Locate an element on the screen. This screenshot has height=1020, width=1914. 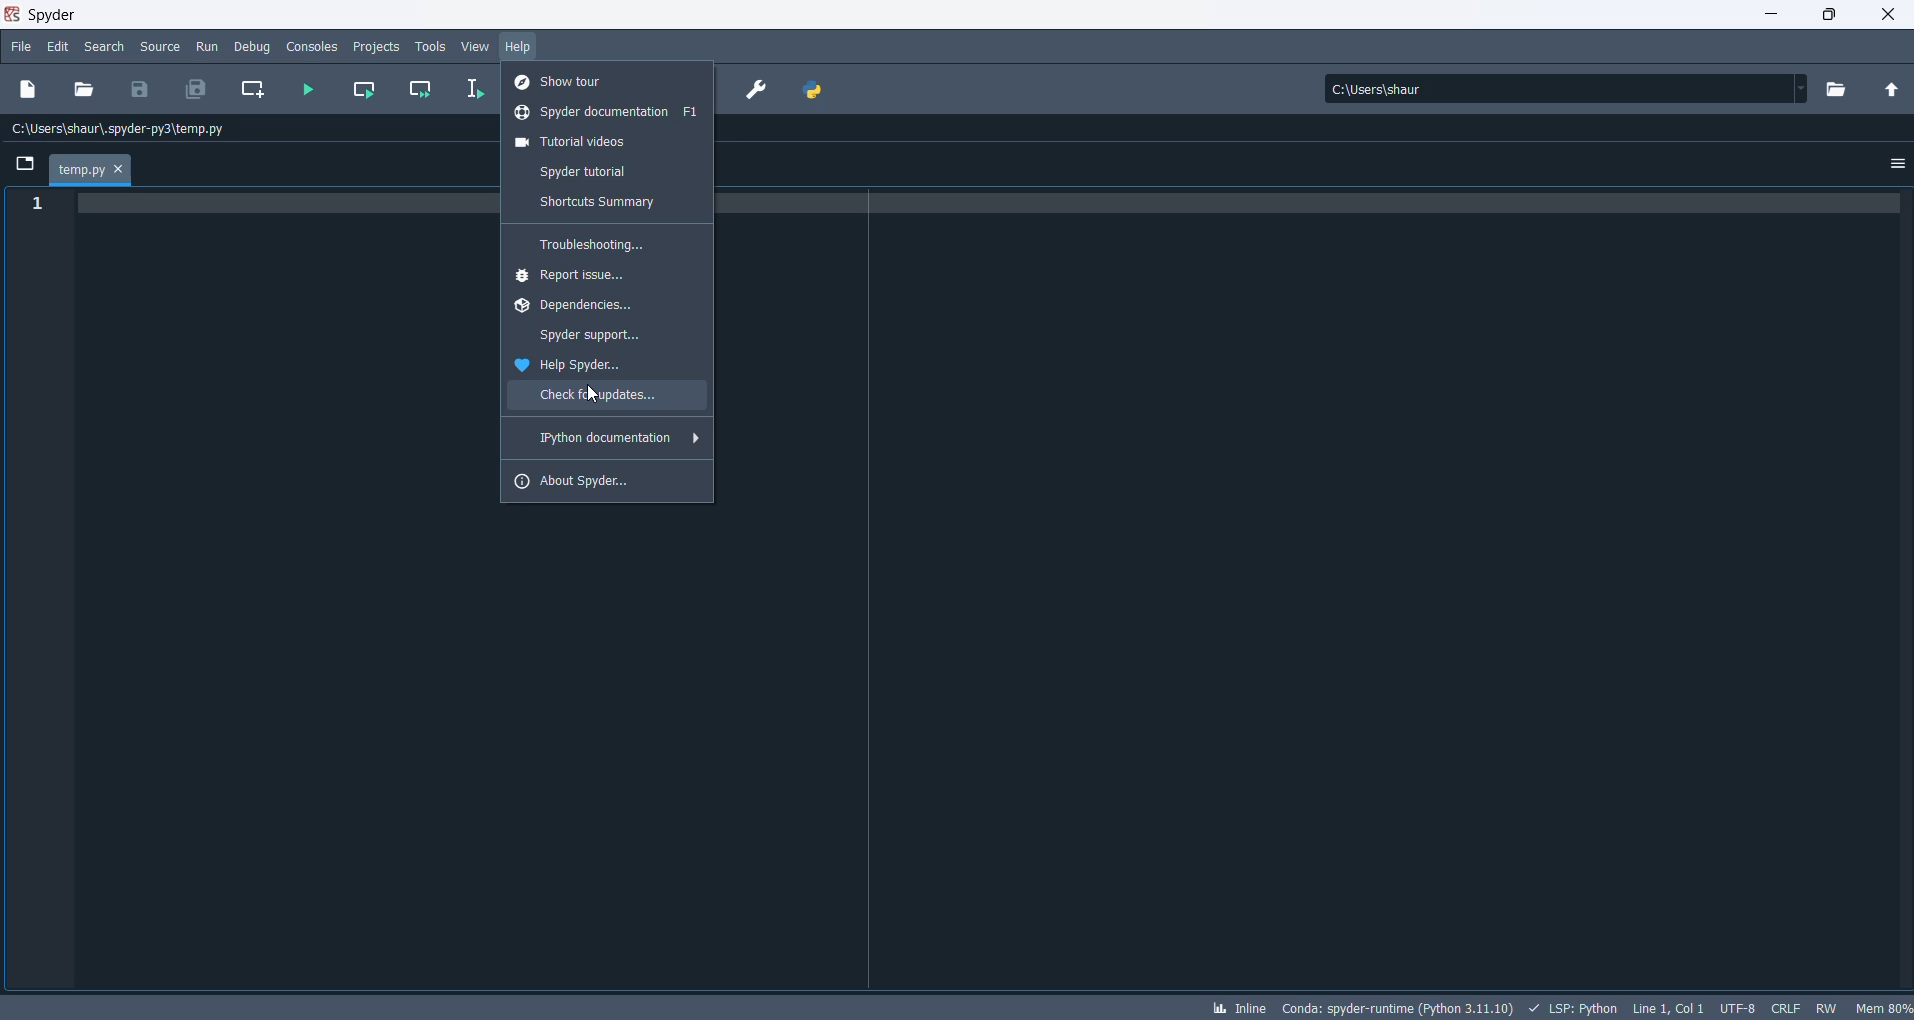
run selection  is located at coordinates (477, 90).